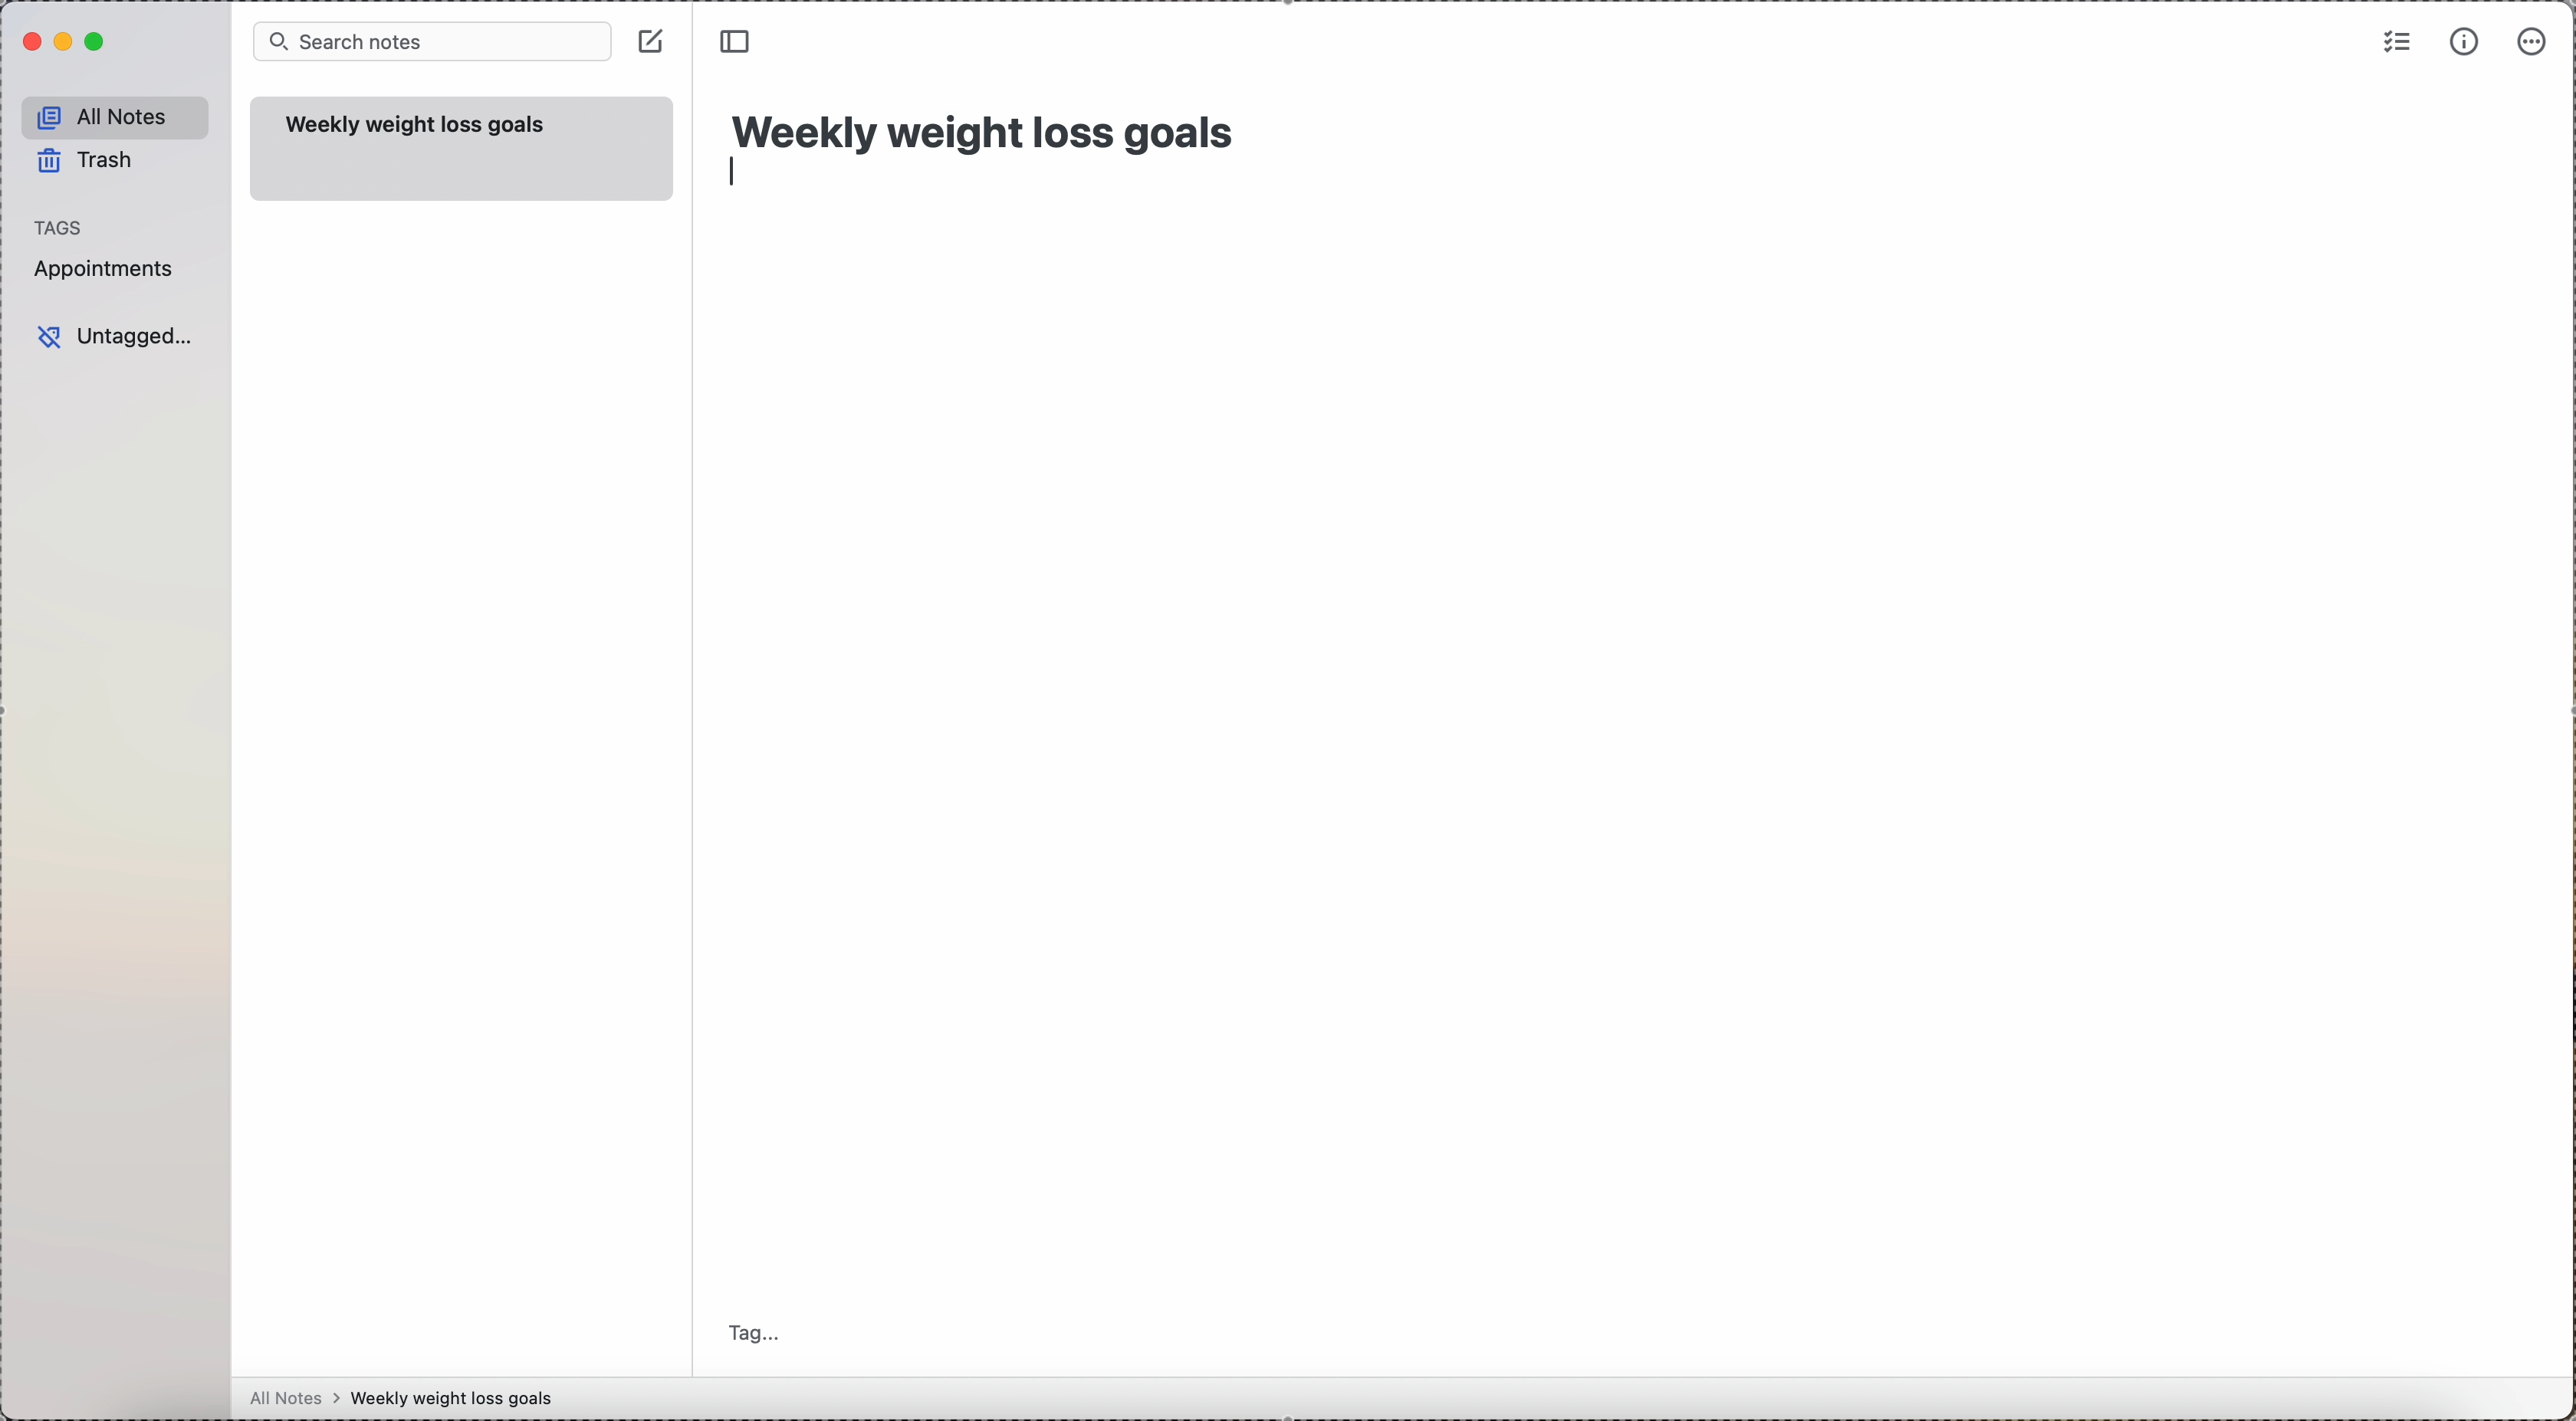  What do you see at coordinates (761, 1330) in the screenshot?
I see `tag` at bounding box center [761, 1330].